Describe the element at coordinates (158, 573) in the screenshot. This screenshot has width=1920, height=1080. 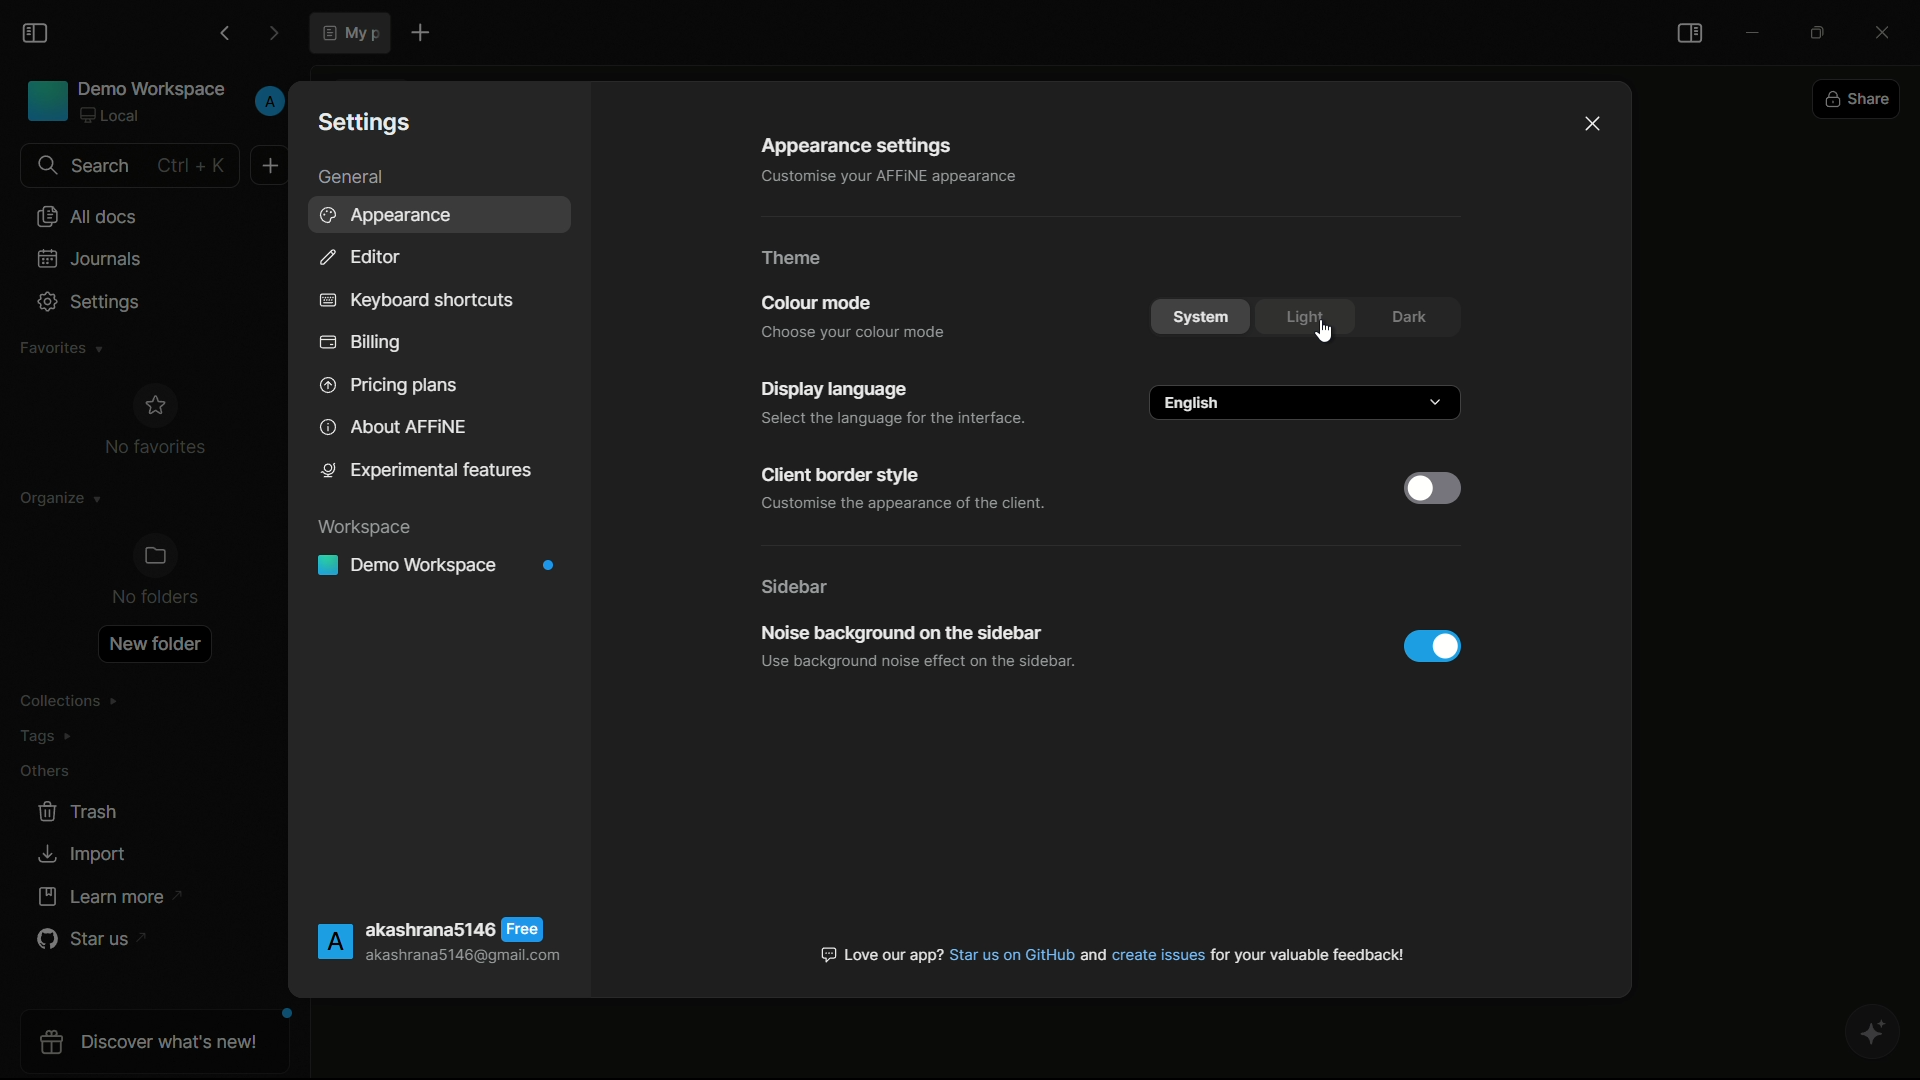
I see `no folders` at that location.